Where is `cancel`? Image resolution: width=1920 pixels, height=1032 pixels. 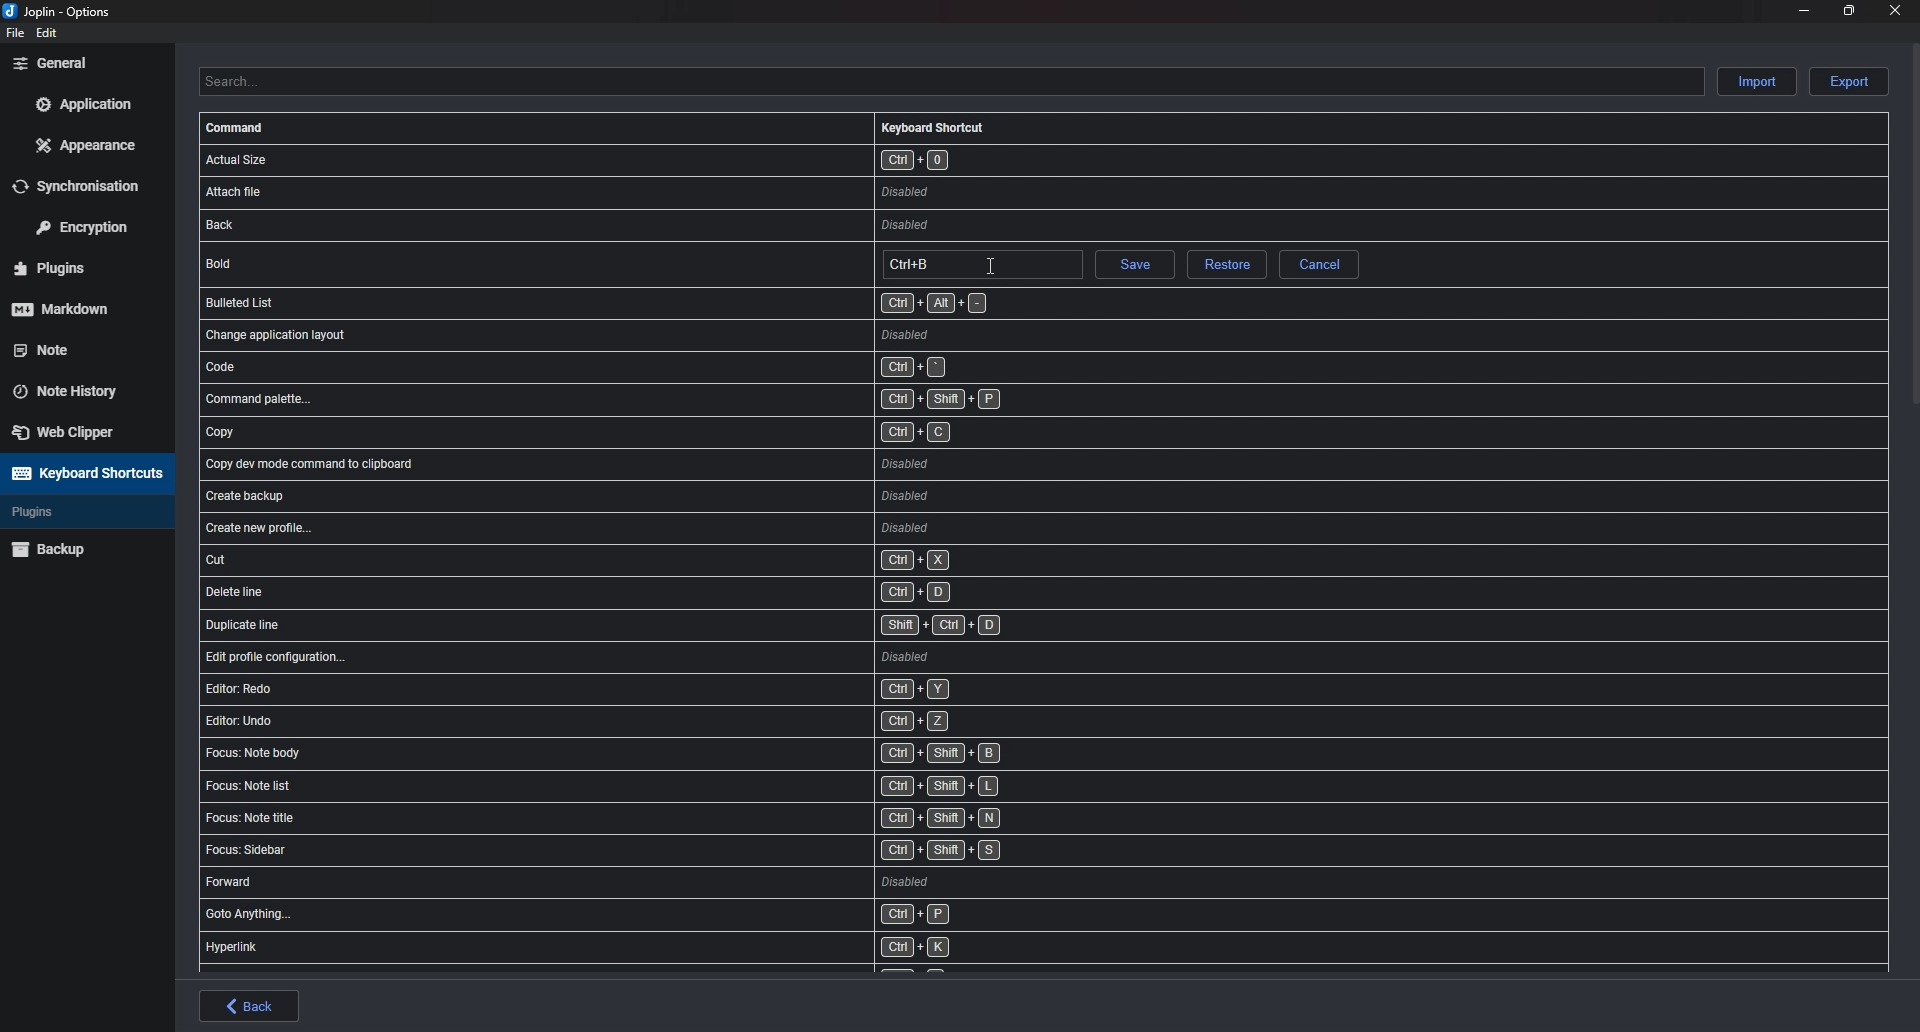
cancel is located at coordinates (1319, 264).